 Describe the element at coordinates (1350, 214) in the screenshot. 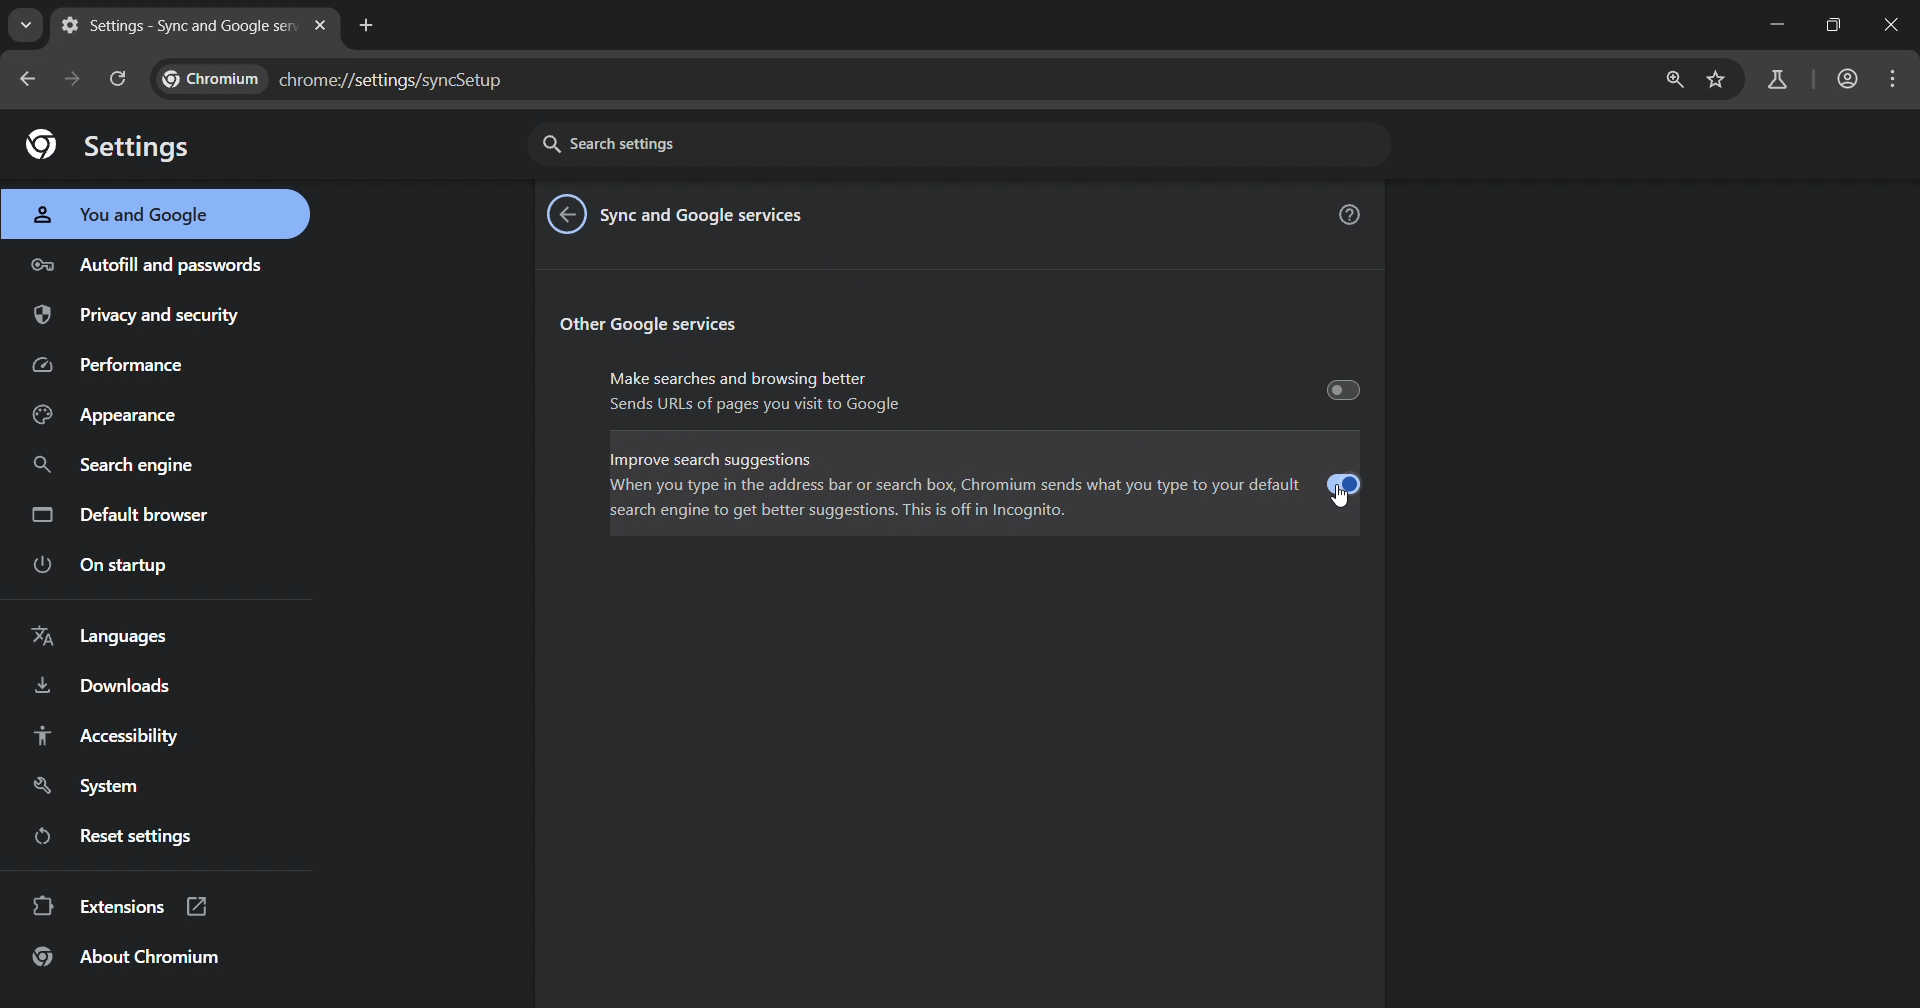

I see `help` at that location.